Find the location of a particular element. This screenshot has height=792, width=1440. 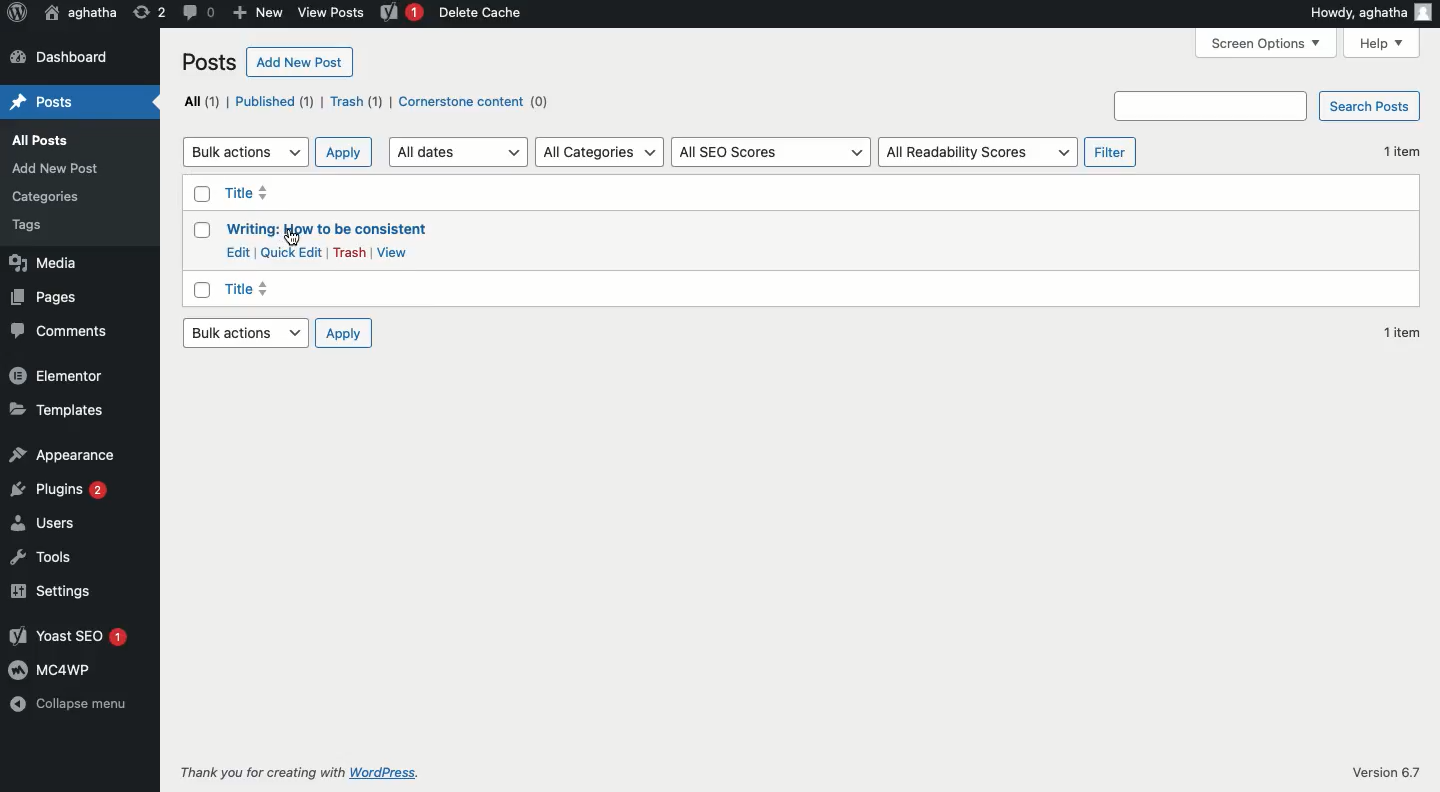

add new post is located at coordinates (58, 169).